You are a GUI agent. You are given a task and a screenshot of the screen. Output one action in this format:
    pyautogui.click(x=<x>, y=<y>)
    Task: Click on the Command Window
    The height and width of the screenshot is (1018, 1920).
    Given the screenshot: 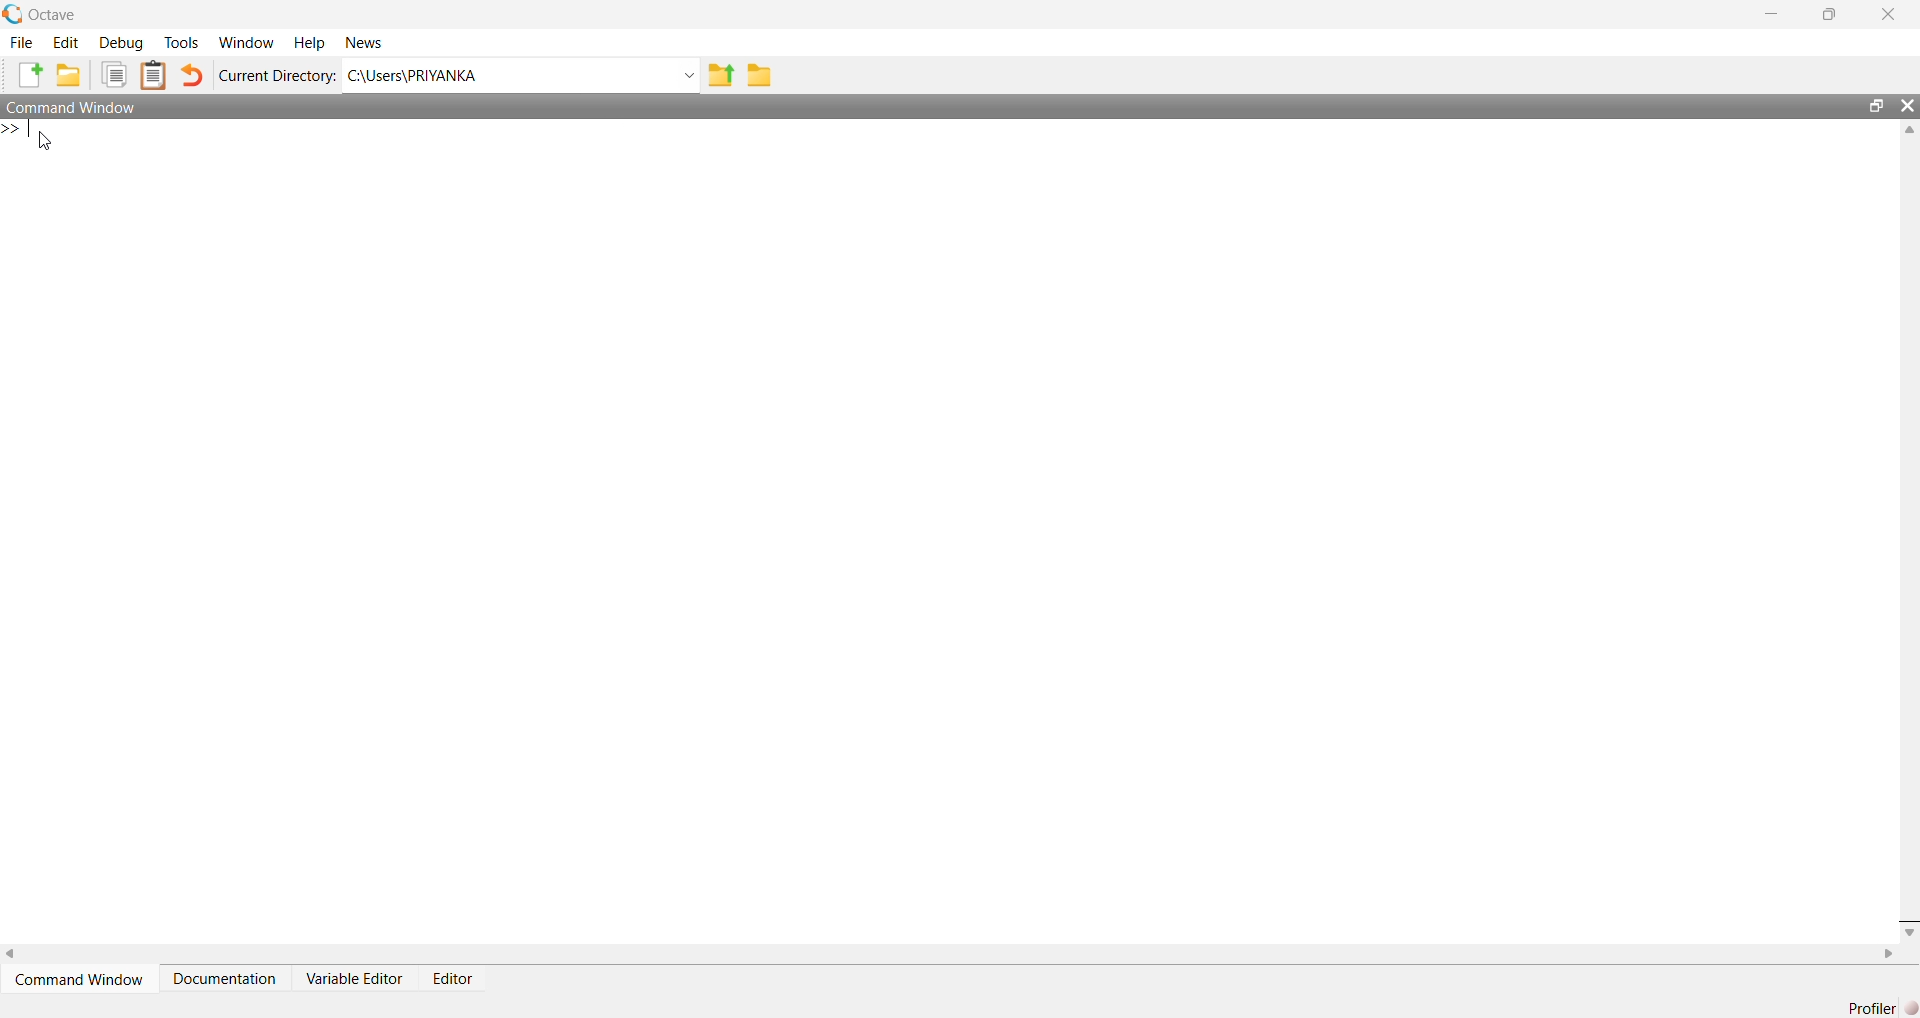 What is the action you would take?
    pyautogui.click(x=83, y=979)
    